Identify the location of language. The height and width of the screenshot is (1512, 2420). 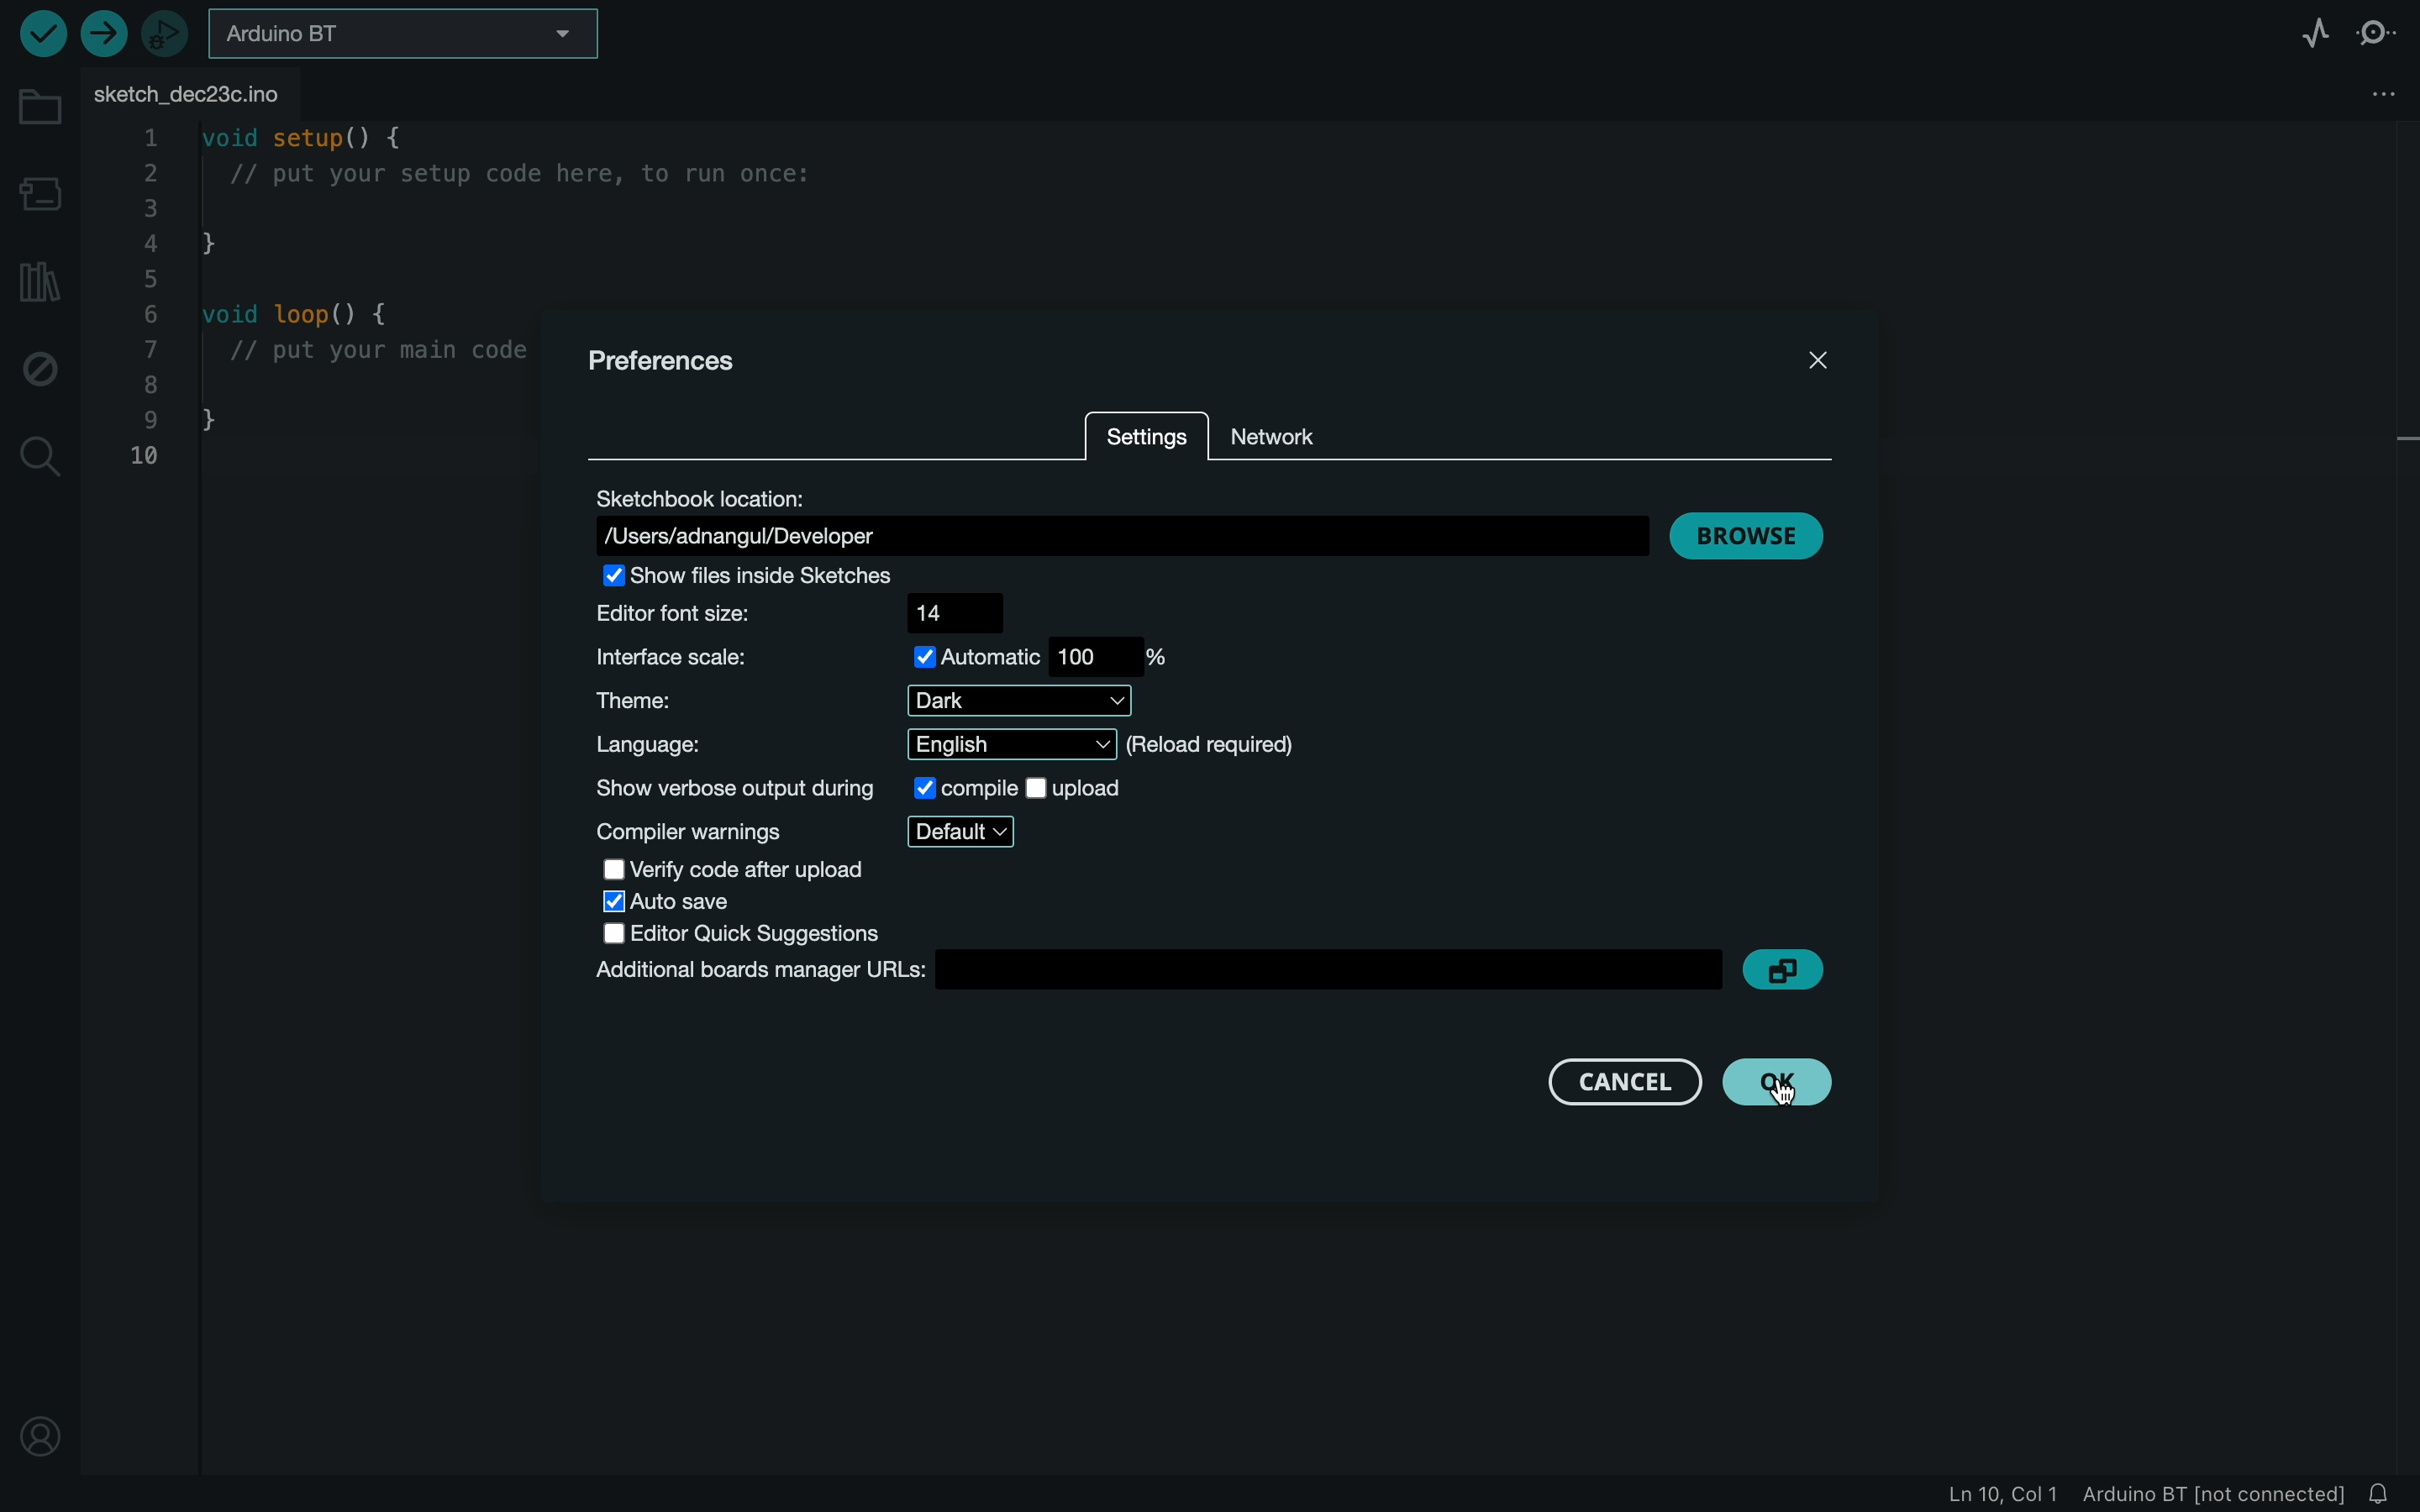
(956, 745).